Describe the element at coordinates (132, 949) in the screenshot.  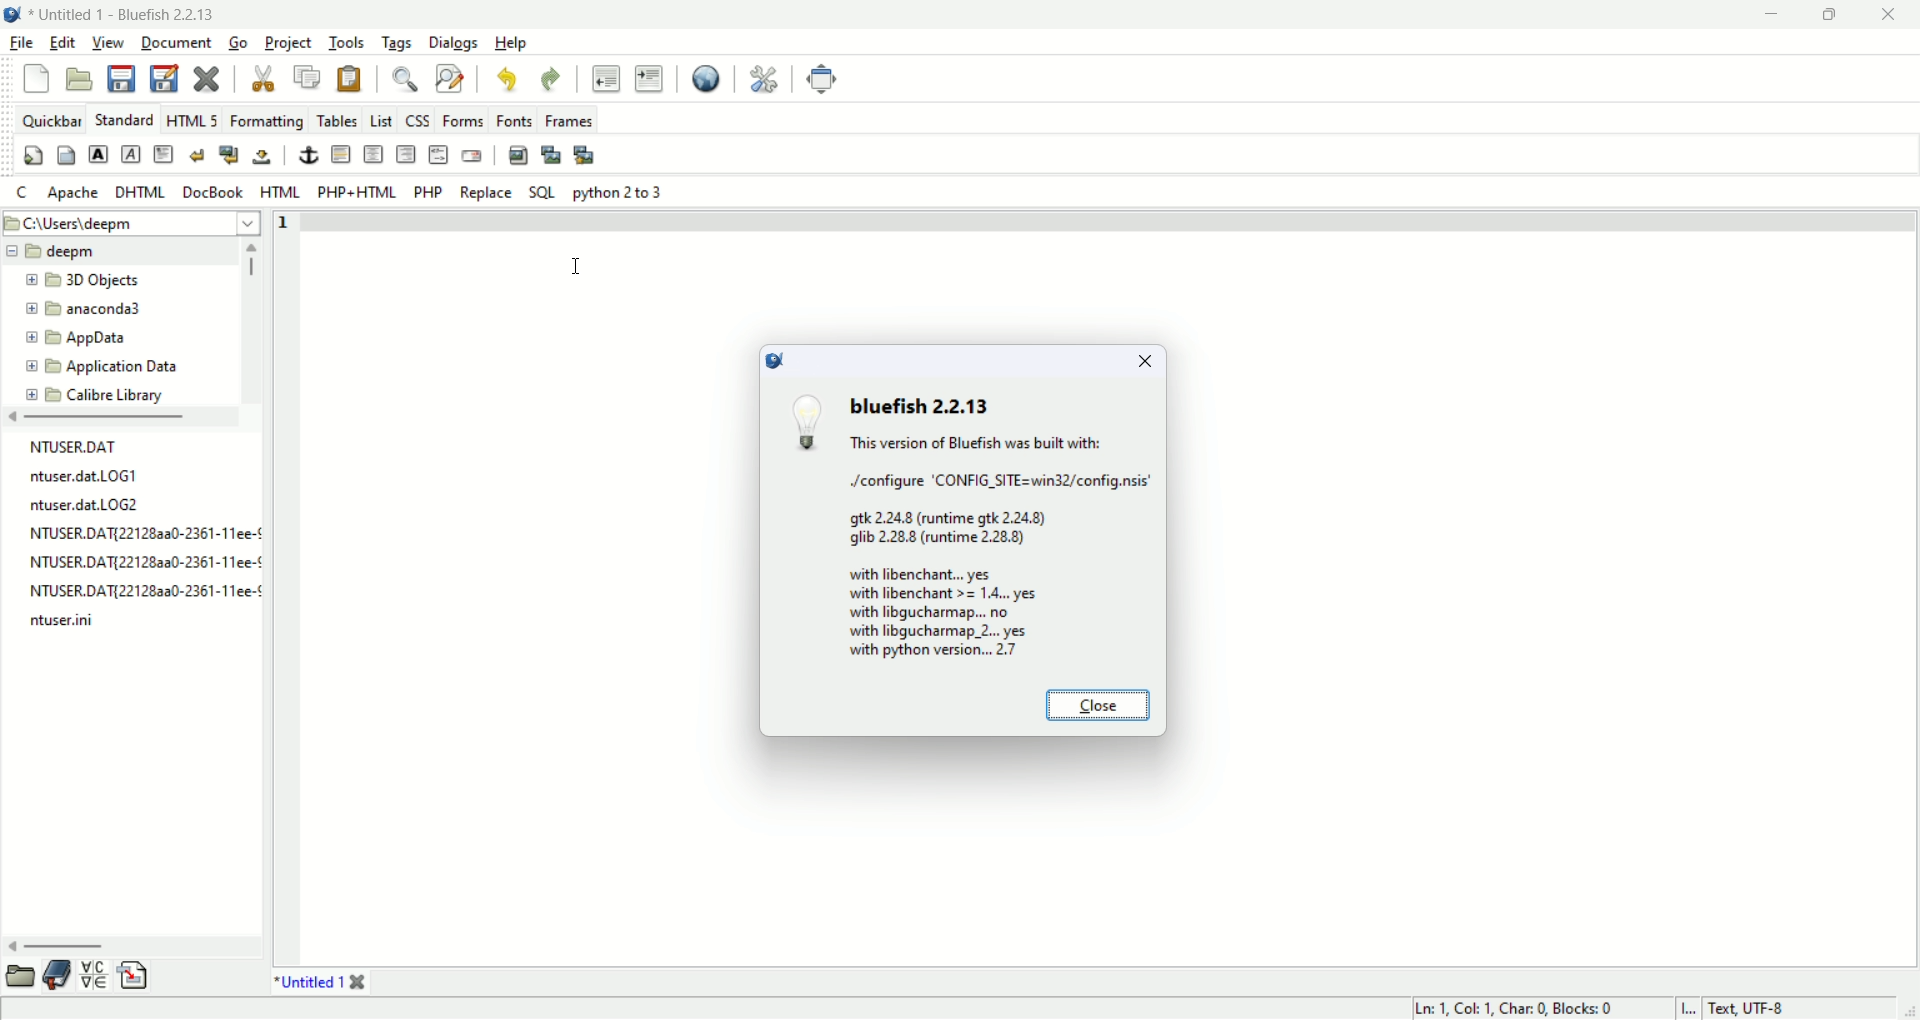
I see `scroll bar` at that location.